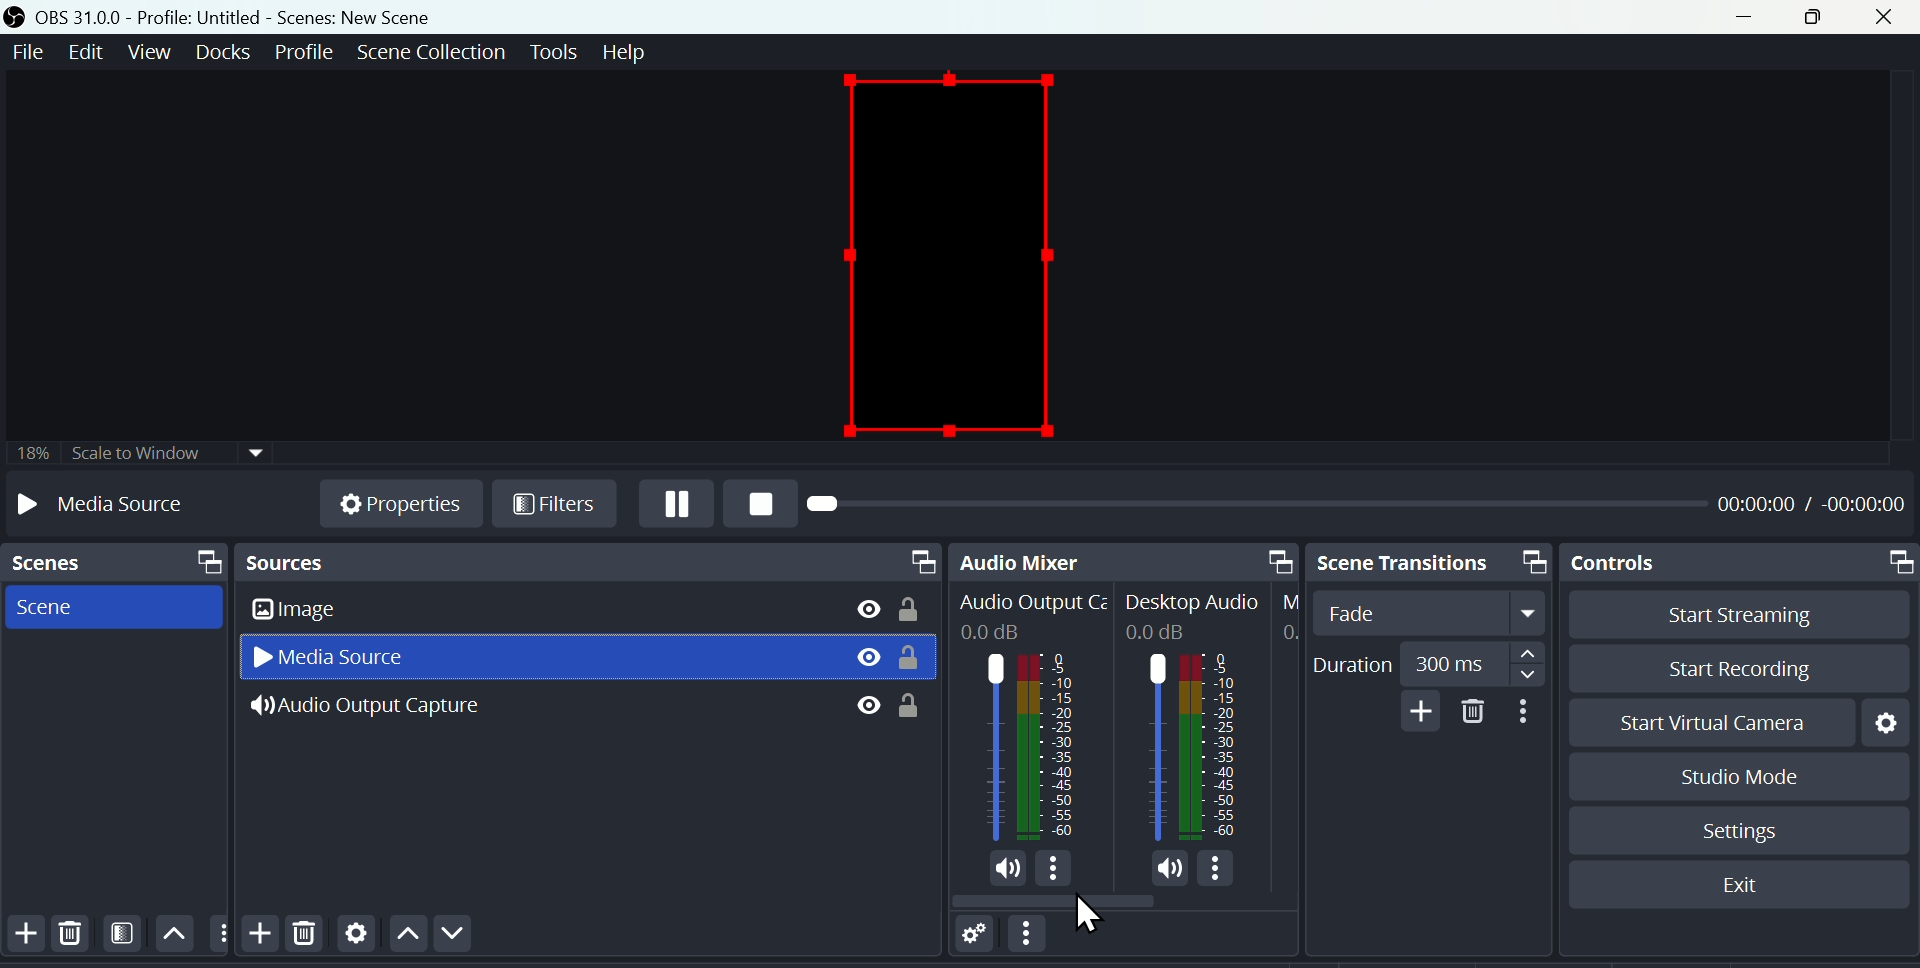  I want to click on Visibility, so click(867, 608).